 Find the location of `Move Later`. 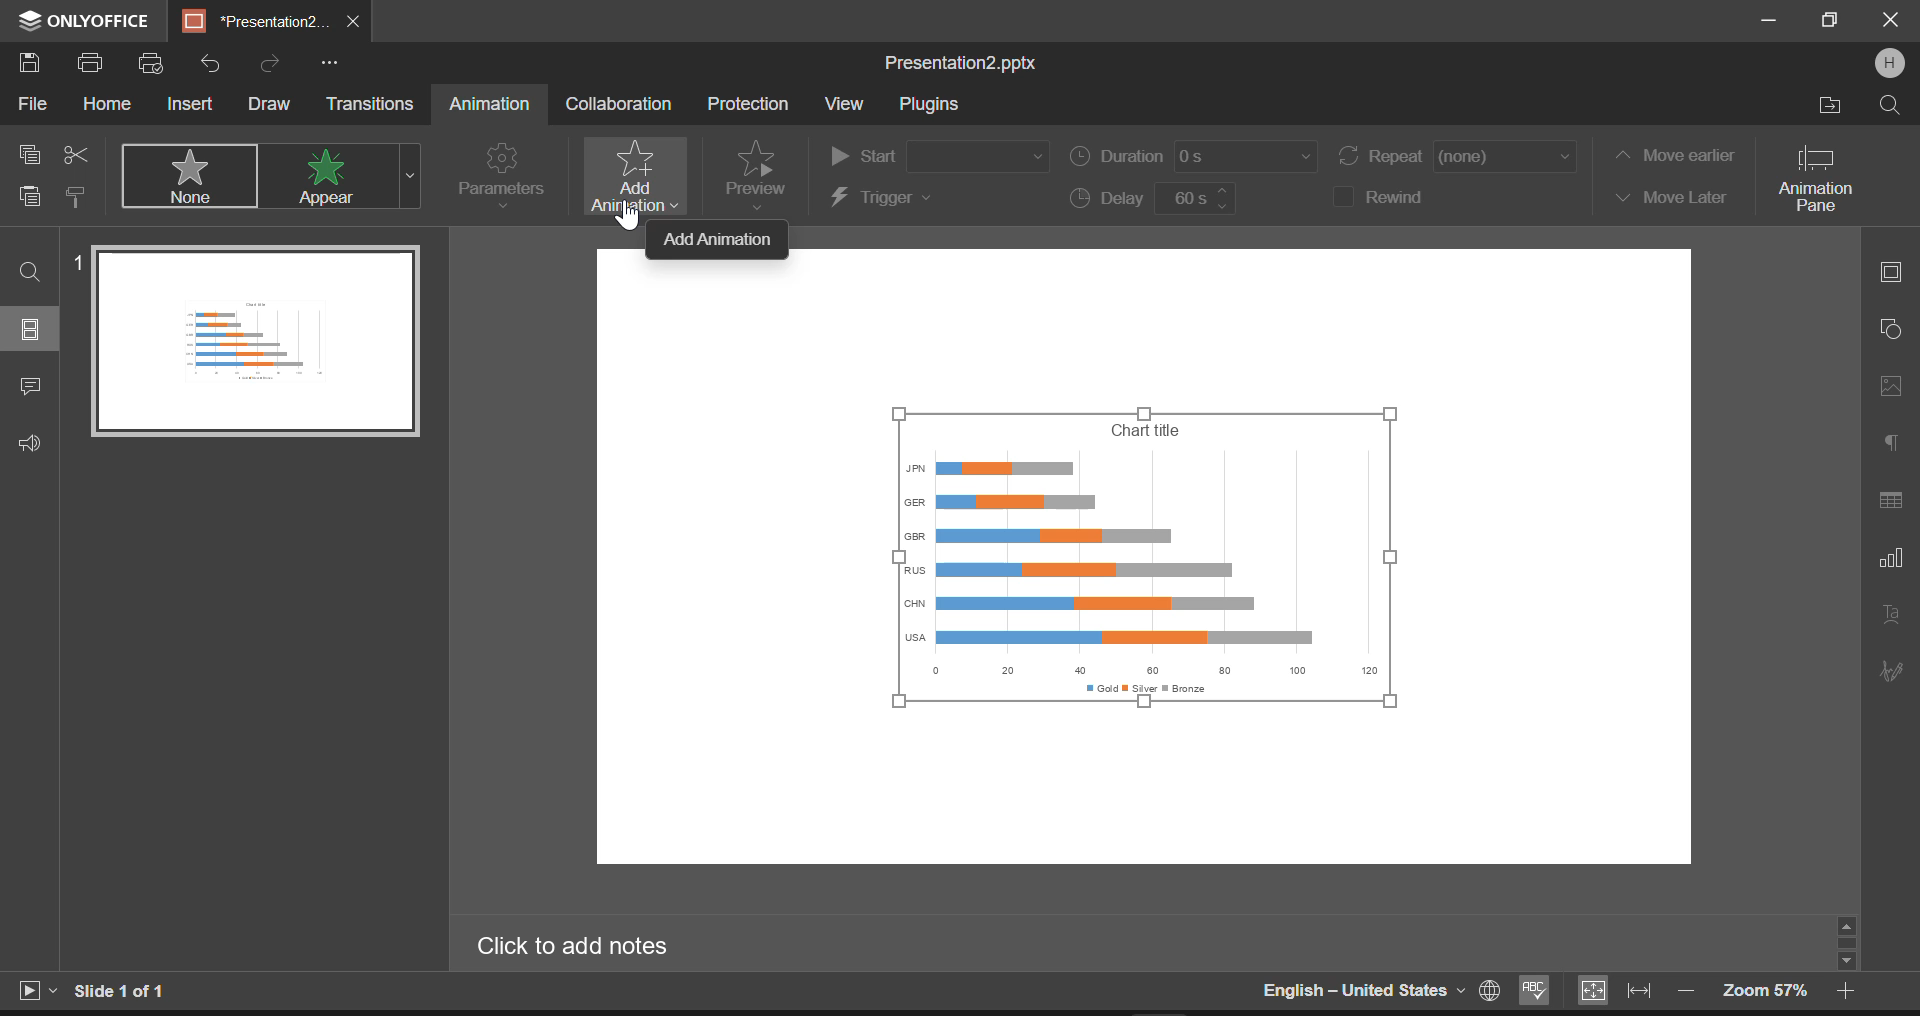

Move Later is located at coordinates (1670, 198).